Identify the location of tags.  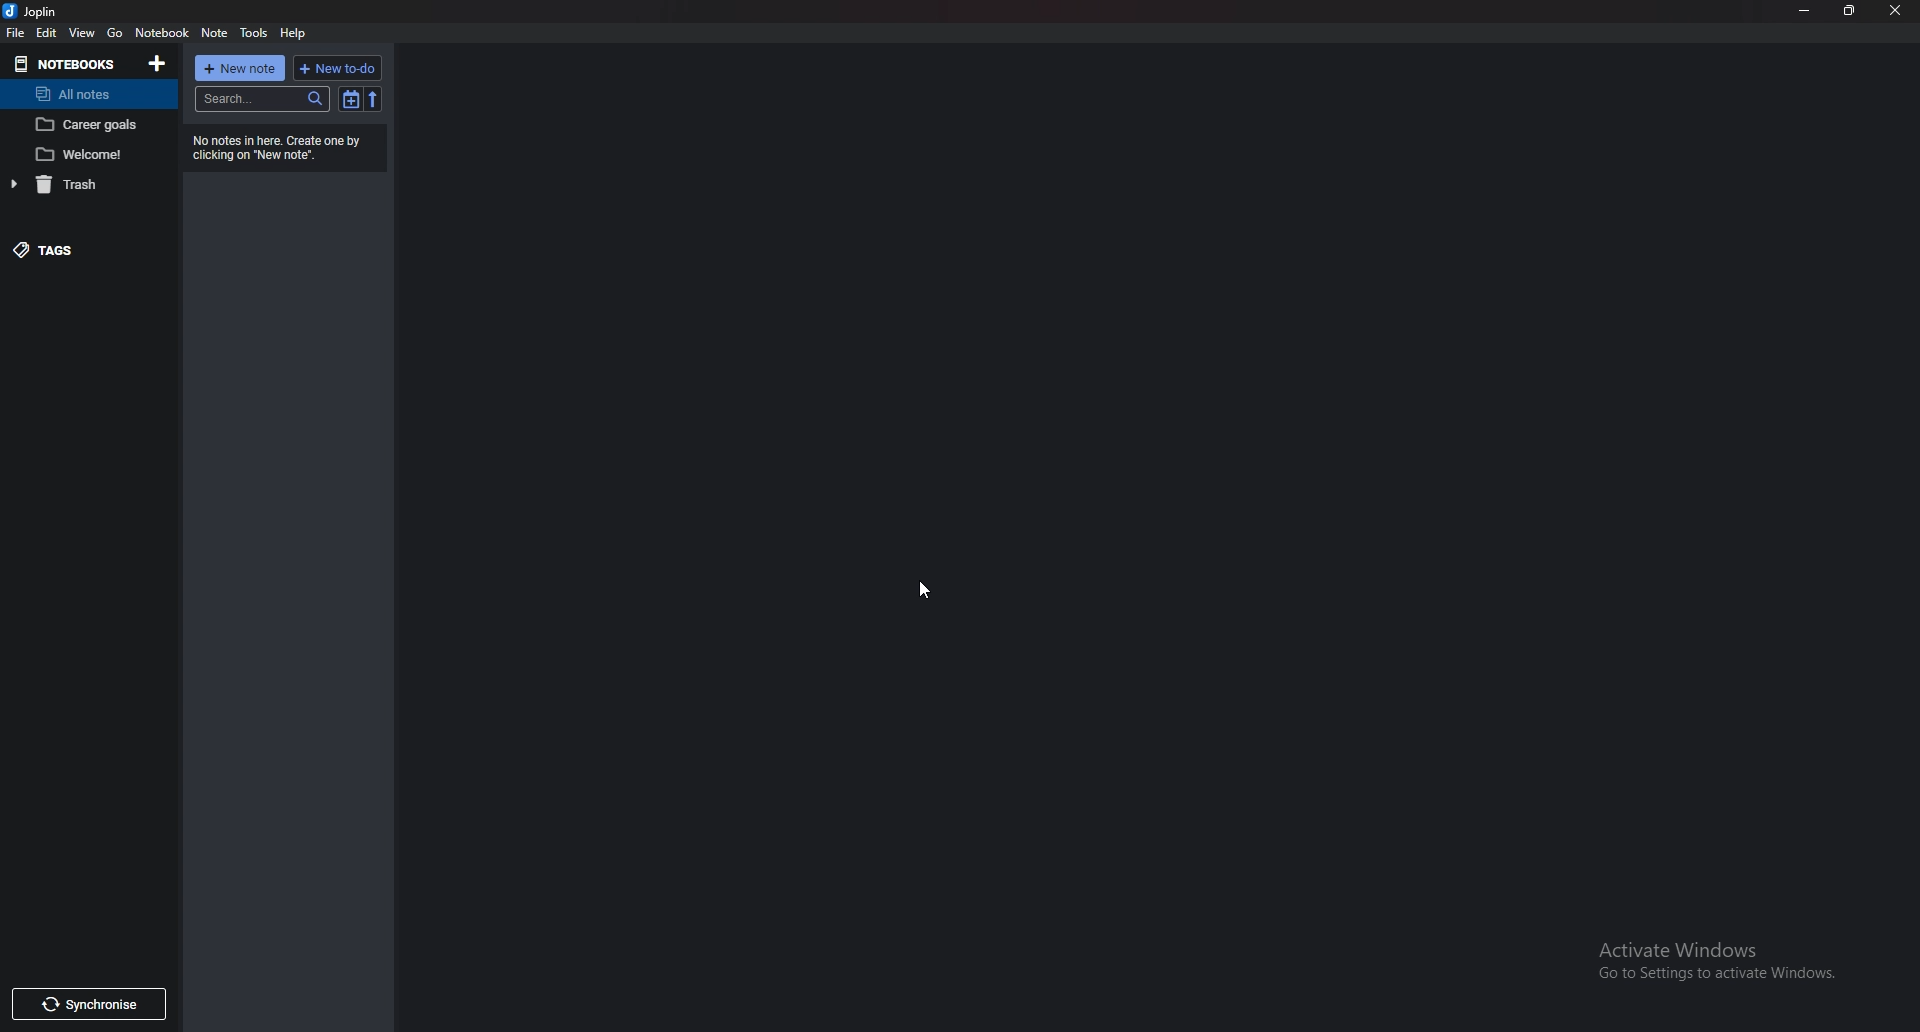
(71, 249).